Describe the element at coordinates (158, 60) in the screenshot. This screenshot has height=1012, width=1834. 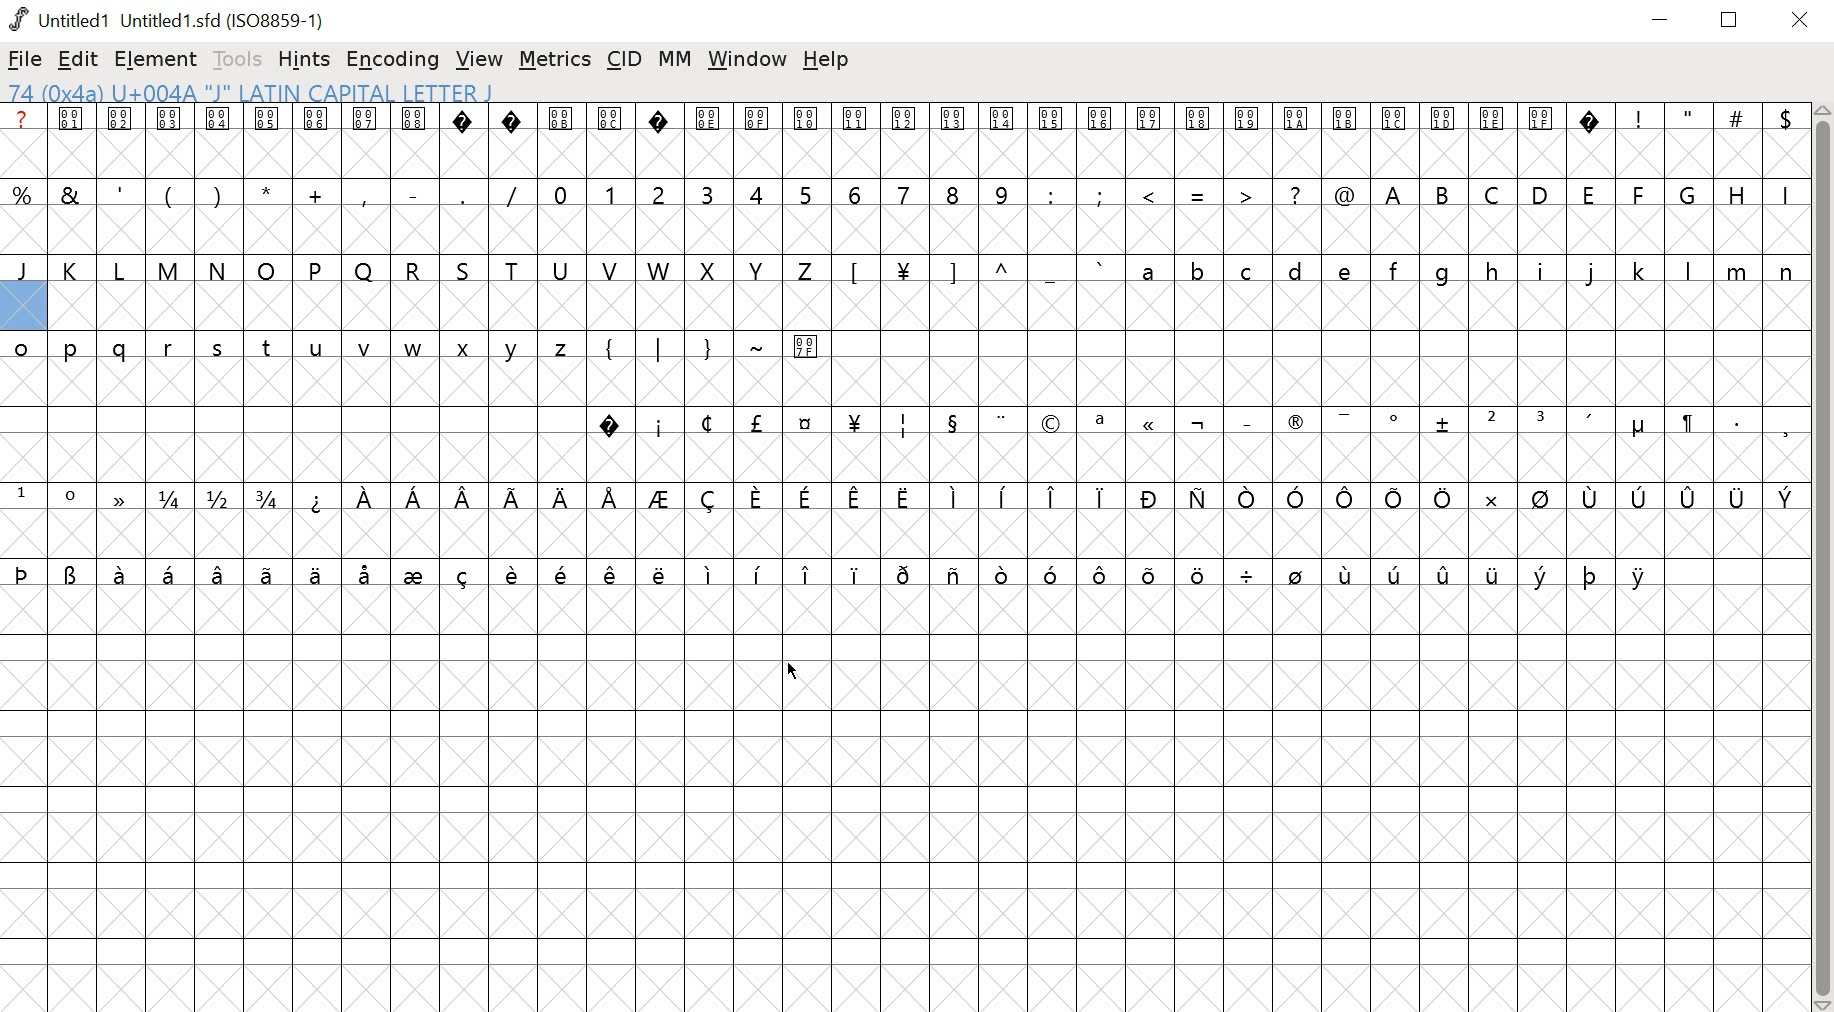
I see `ELEMENT` at that location.